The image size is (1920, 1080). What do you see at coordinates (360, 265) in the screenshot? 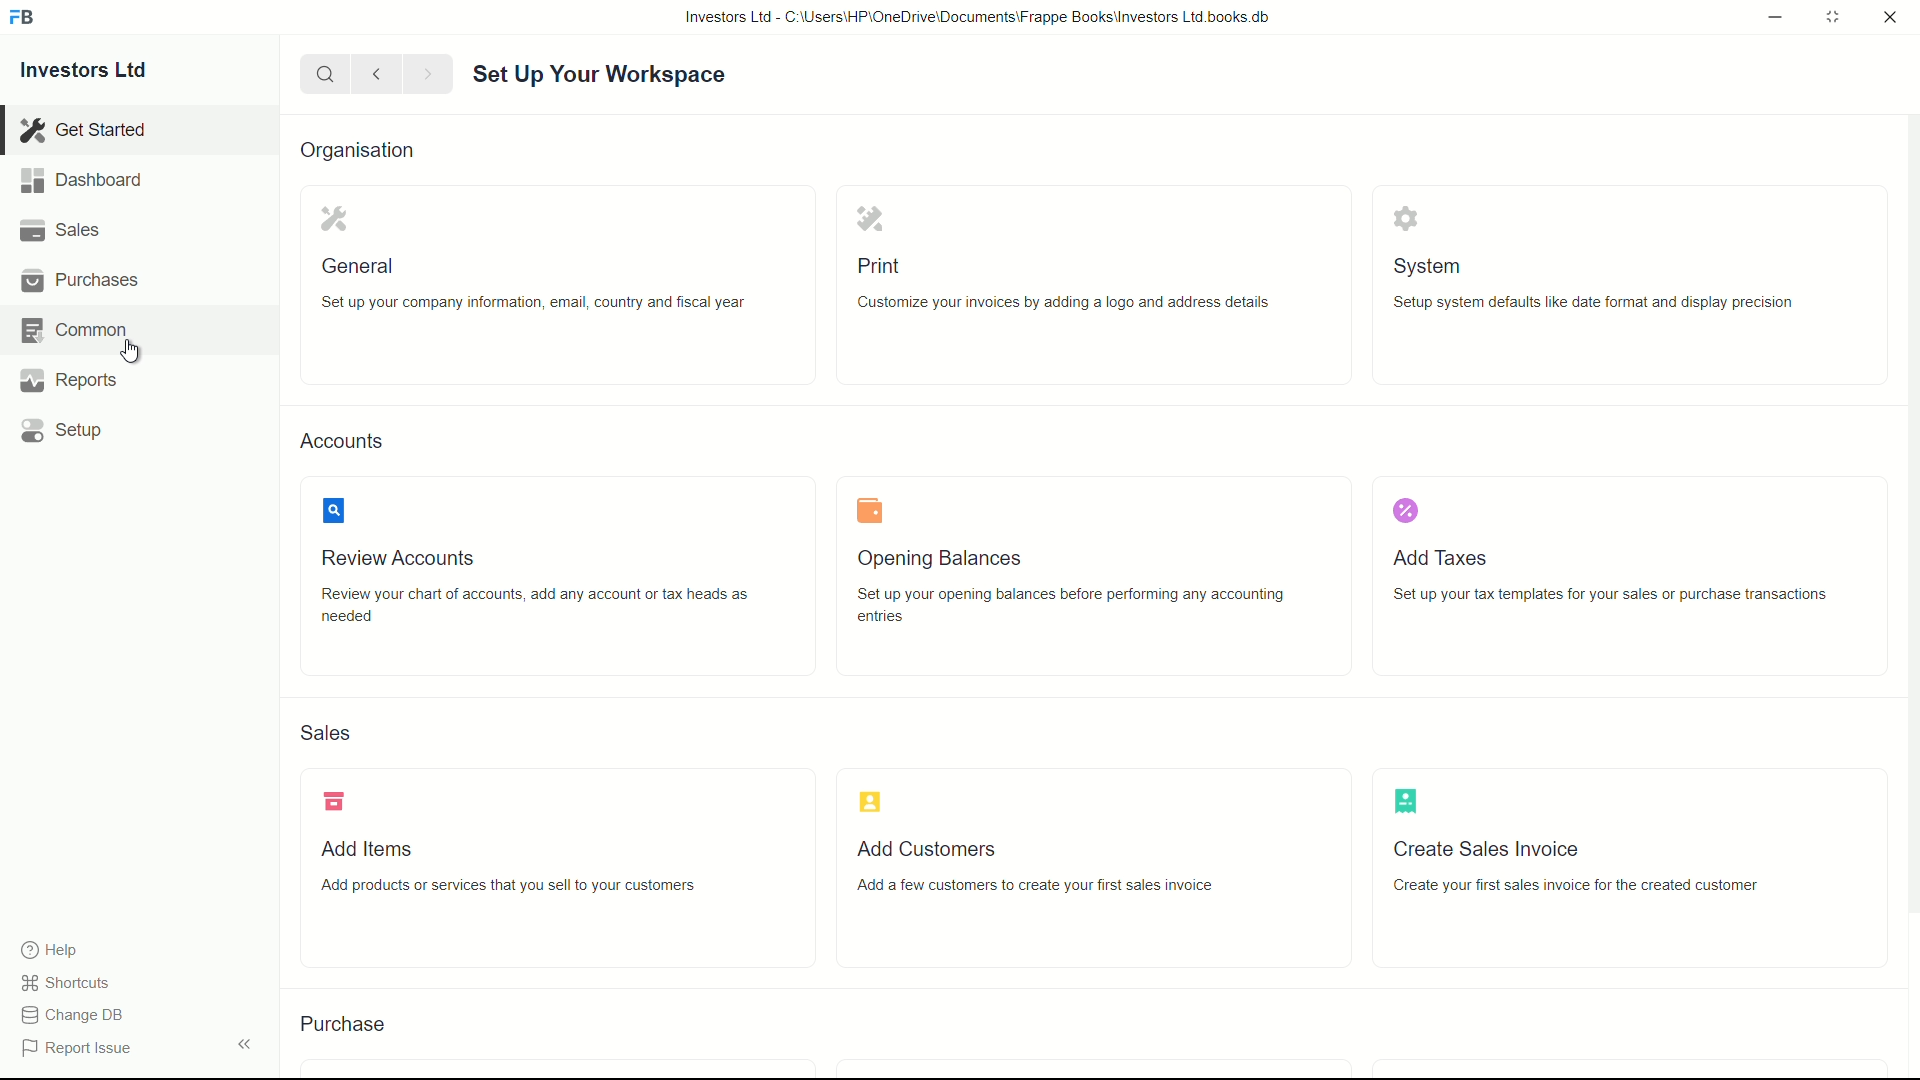
I see `General` at bounding box center [360, 265].